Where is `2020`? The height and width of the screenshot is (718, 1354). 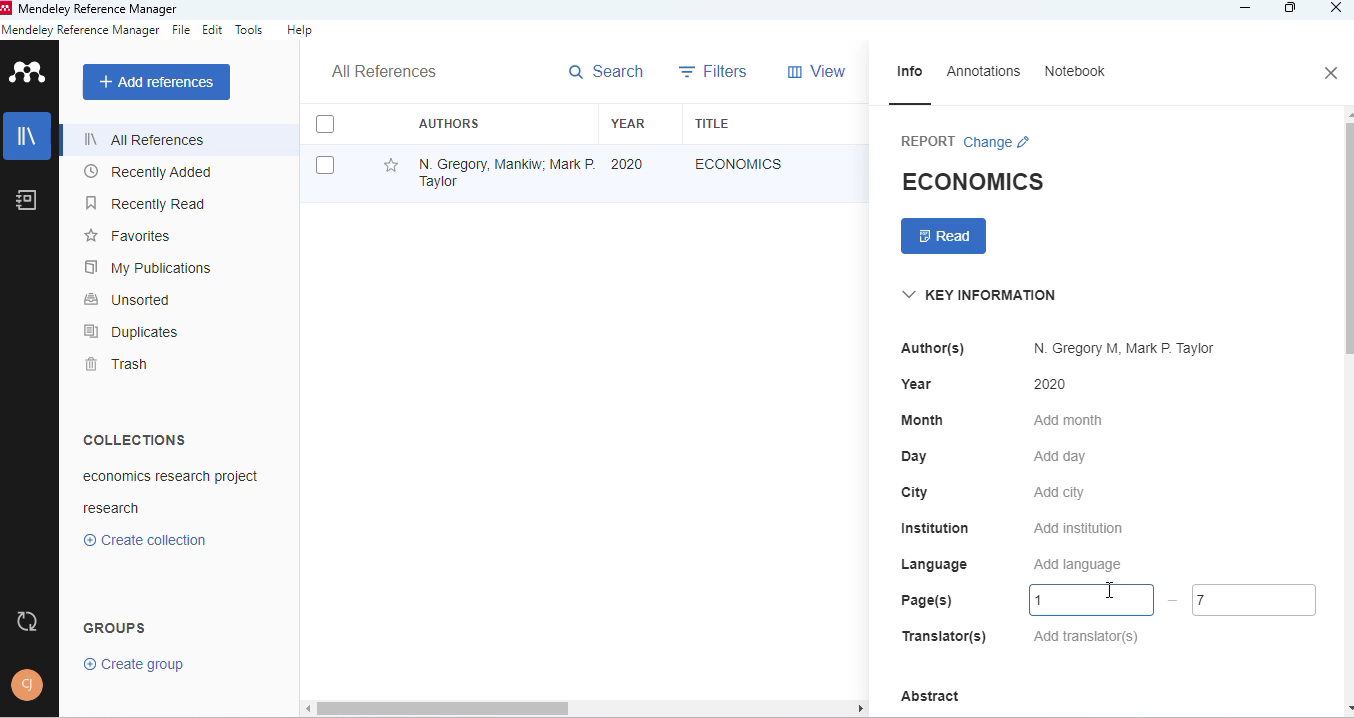
2020 is located at coordinates (627, 165).